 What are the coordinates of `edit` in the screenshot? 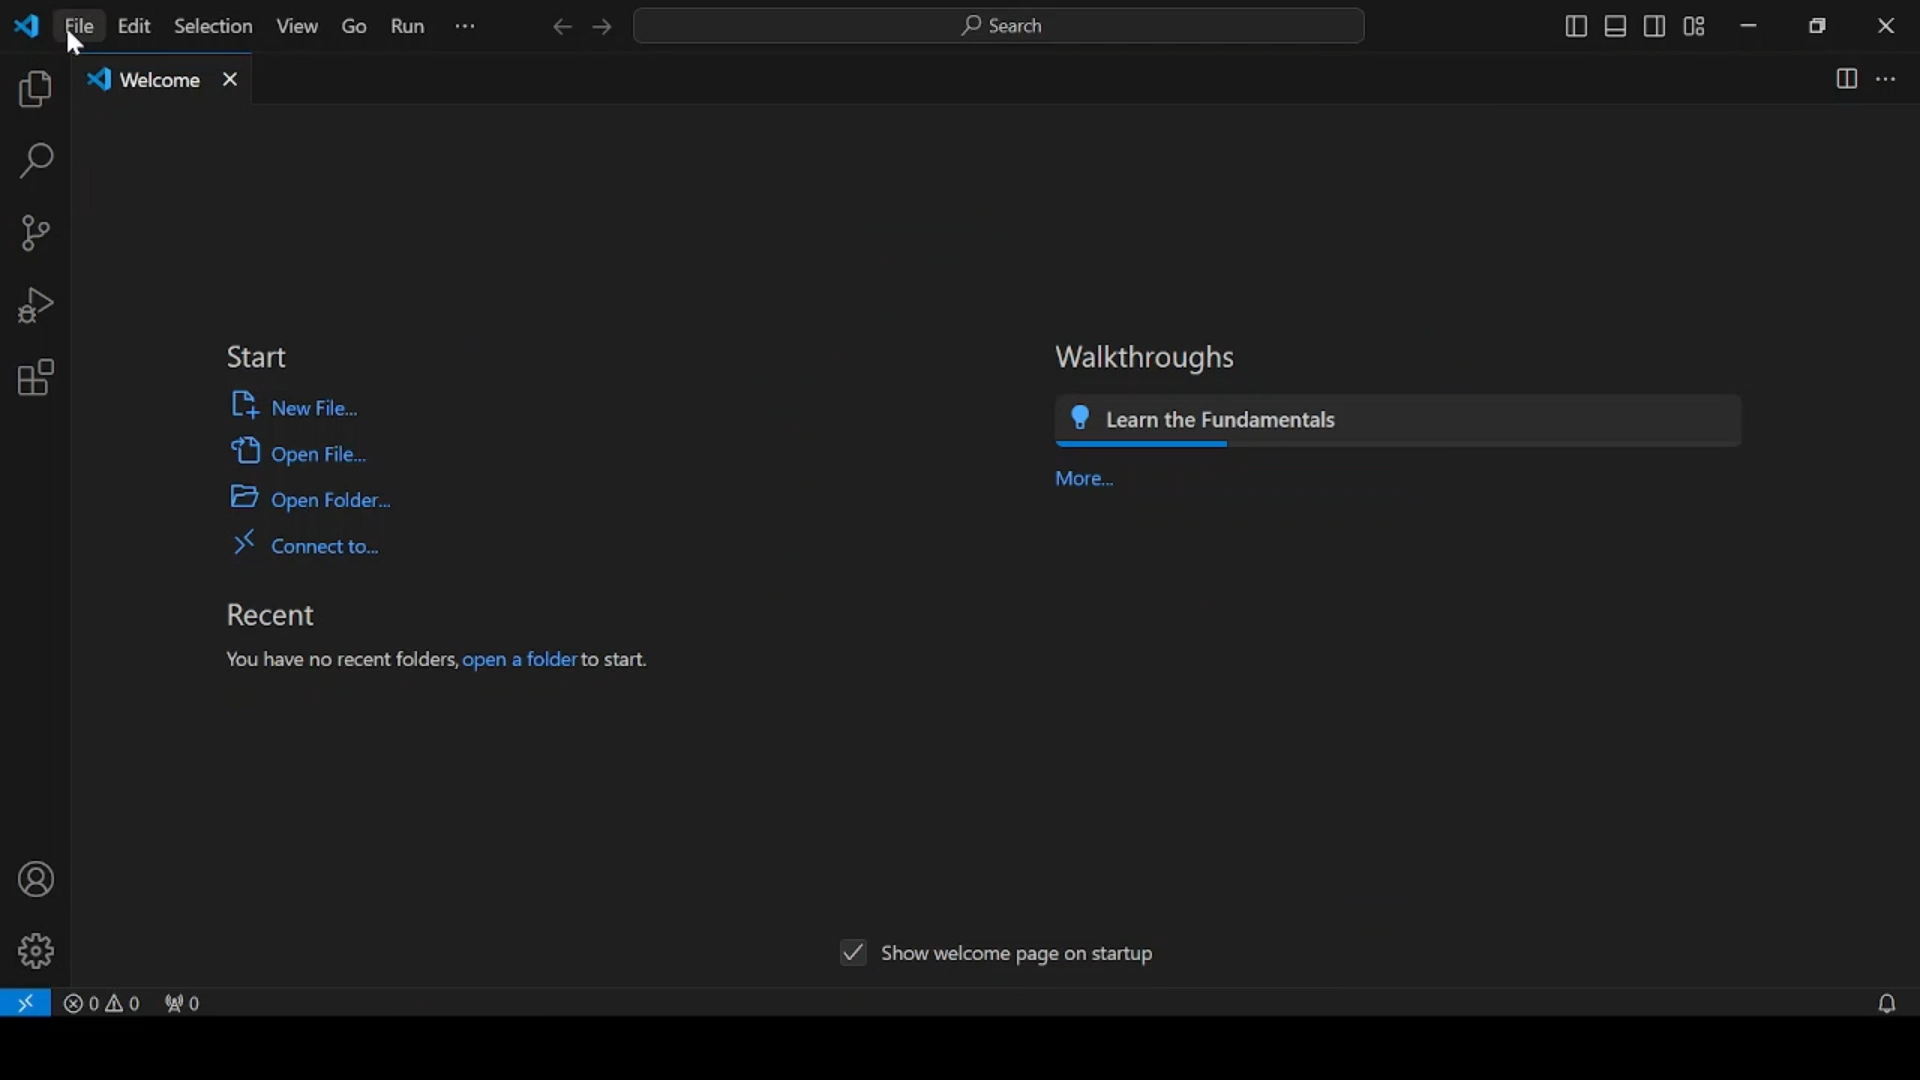 It's located at (133, 25).